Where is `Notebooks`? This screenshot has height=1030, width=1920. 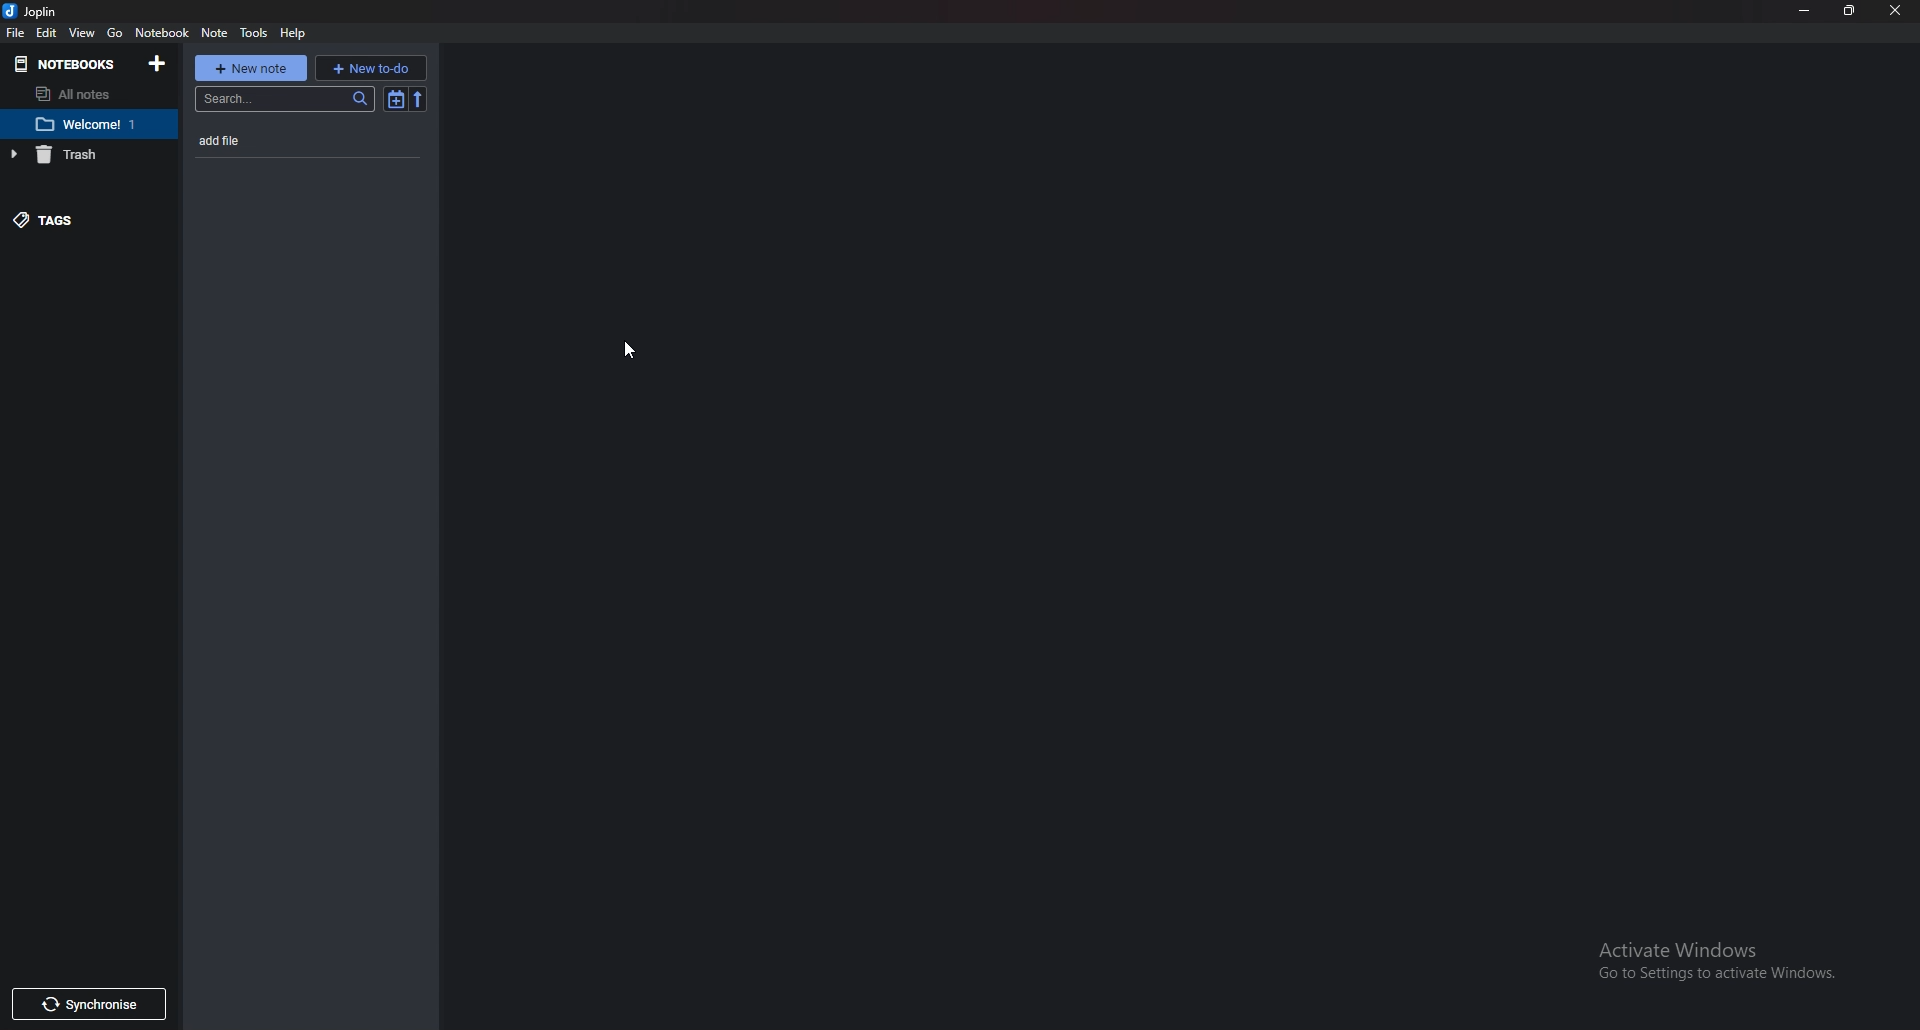
Notebooks is located at coordinates (67, 63).